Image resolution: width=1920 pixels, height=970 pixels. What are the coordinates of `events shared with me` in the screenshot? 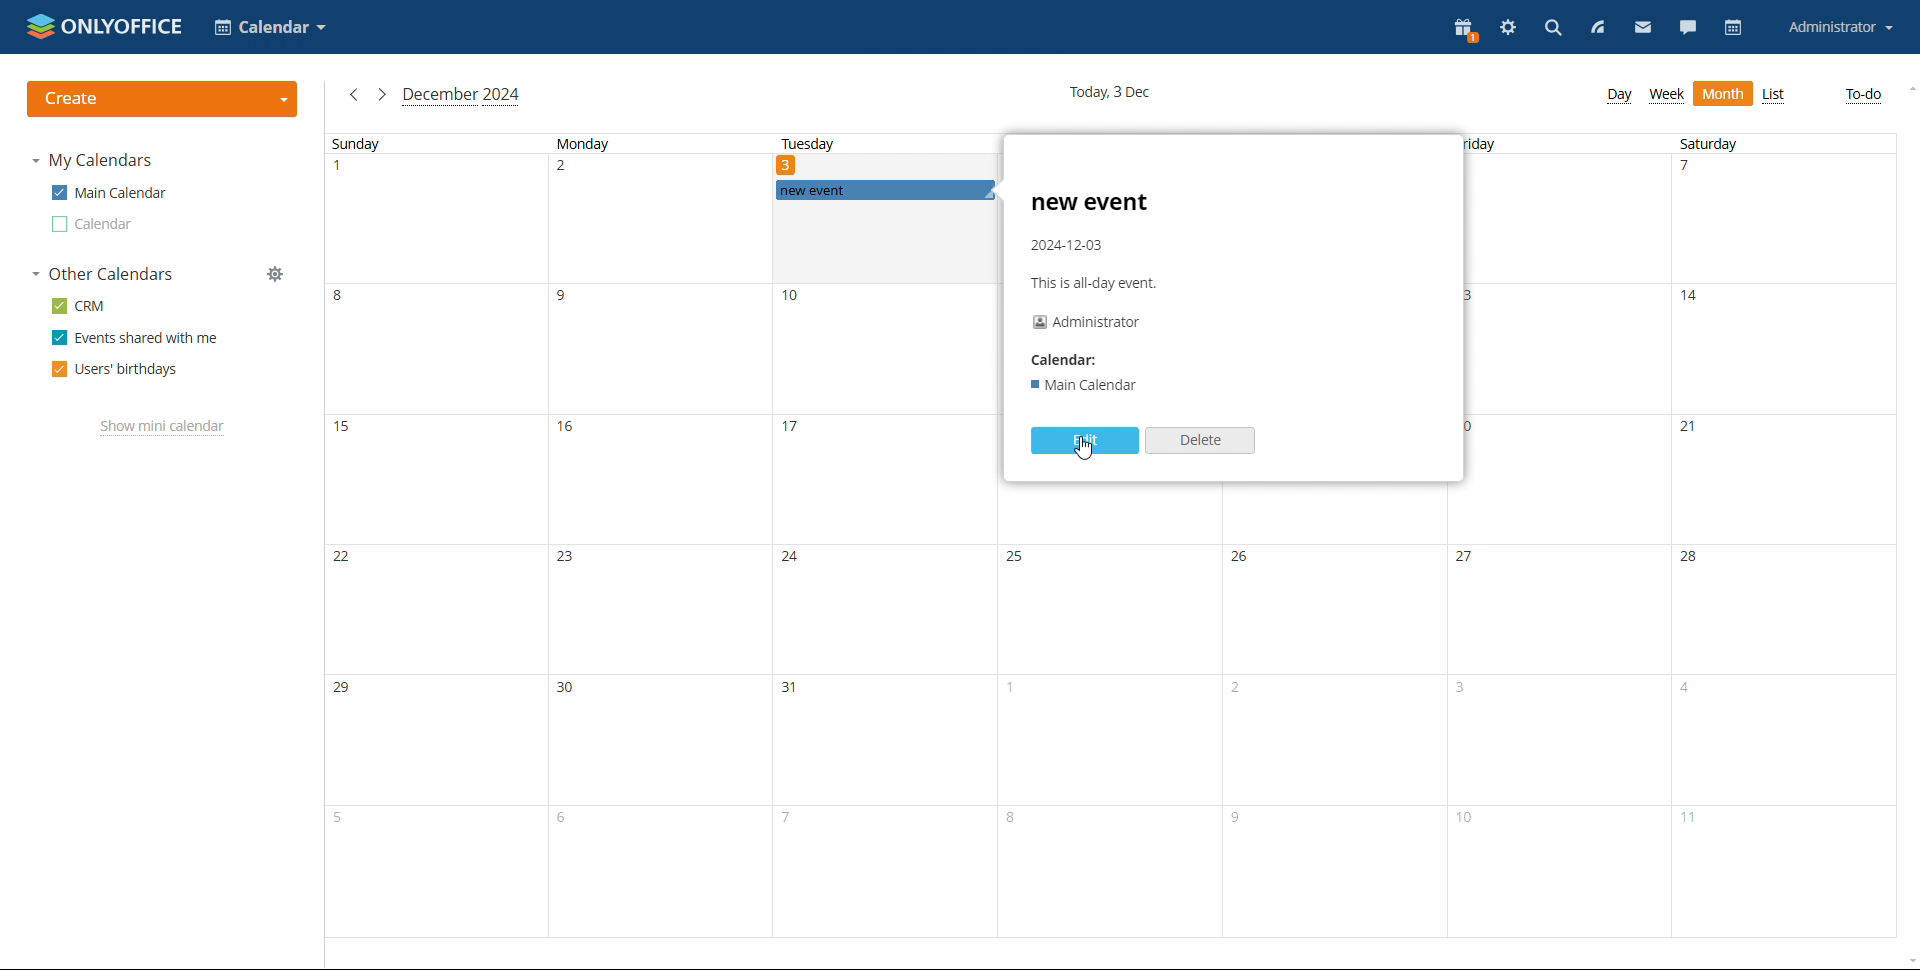 It's located at (134, 337).